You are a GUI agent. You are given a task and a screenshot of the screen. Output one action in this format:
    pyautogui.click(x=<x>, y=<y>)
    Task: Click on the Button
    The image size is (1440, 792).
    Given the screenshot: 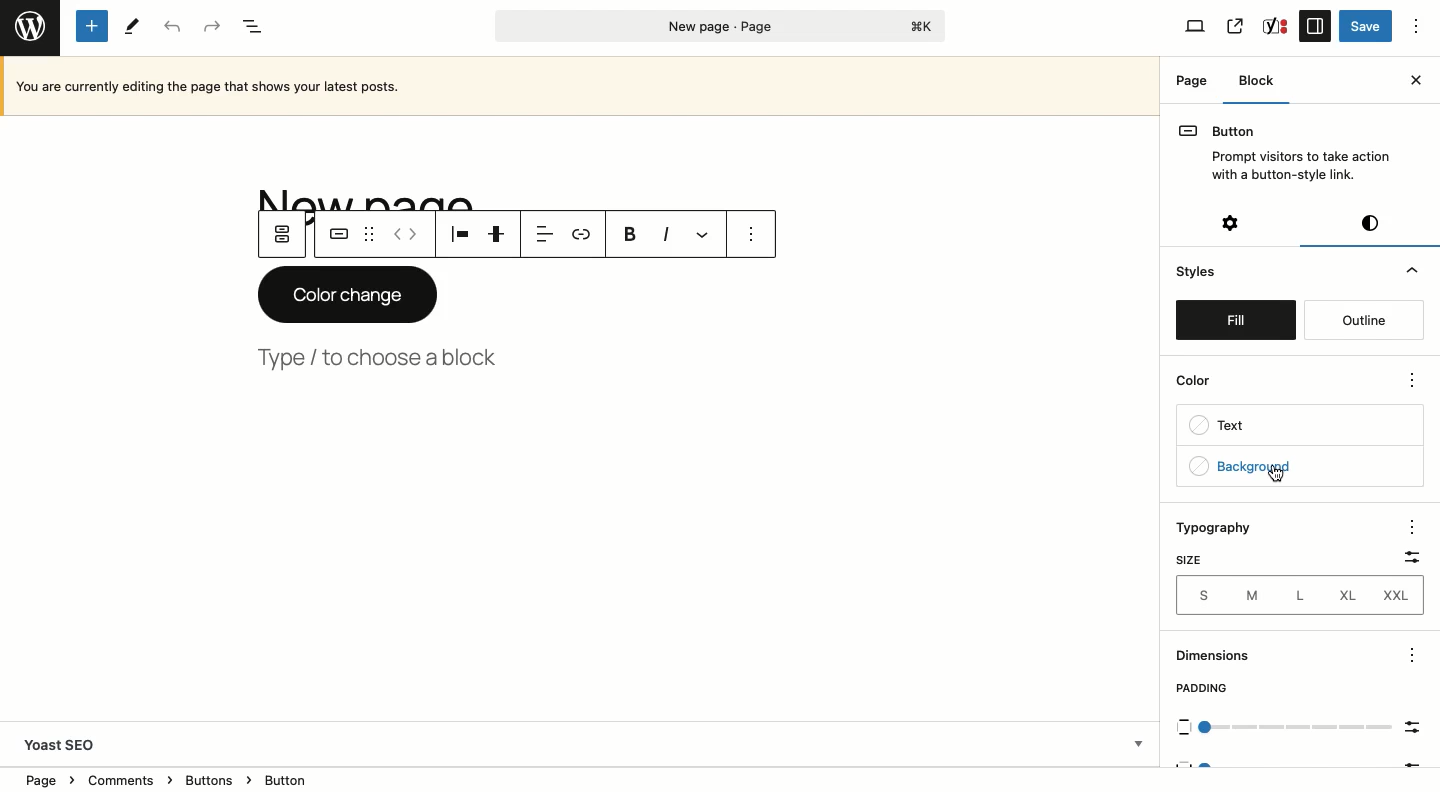 What is the action you would take?
    pyautogui.click(x=336, y=234)
    